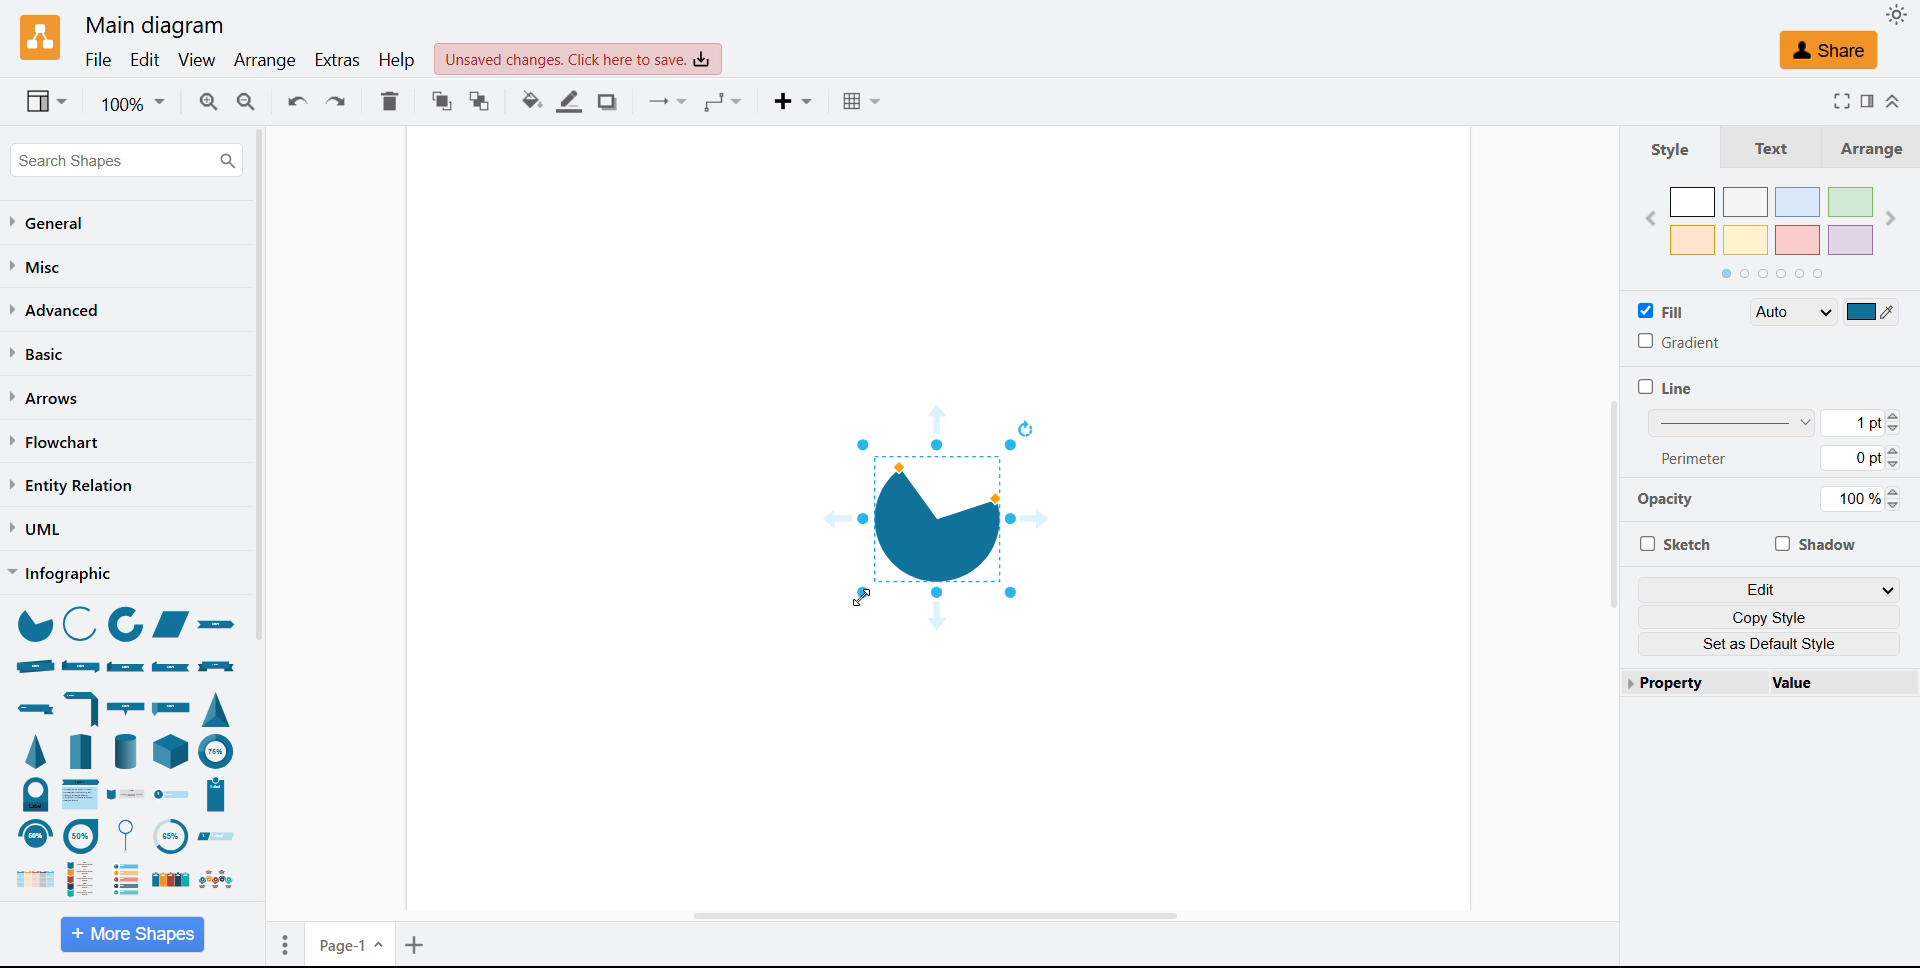 The width and height of the screenshot is (1920, 968). Describe the element at coordinates (46, 101) in the screenshot. I see `Display options ` at that location.